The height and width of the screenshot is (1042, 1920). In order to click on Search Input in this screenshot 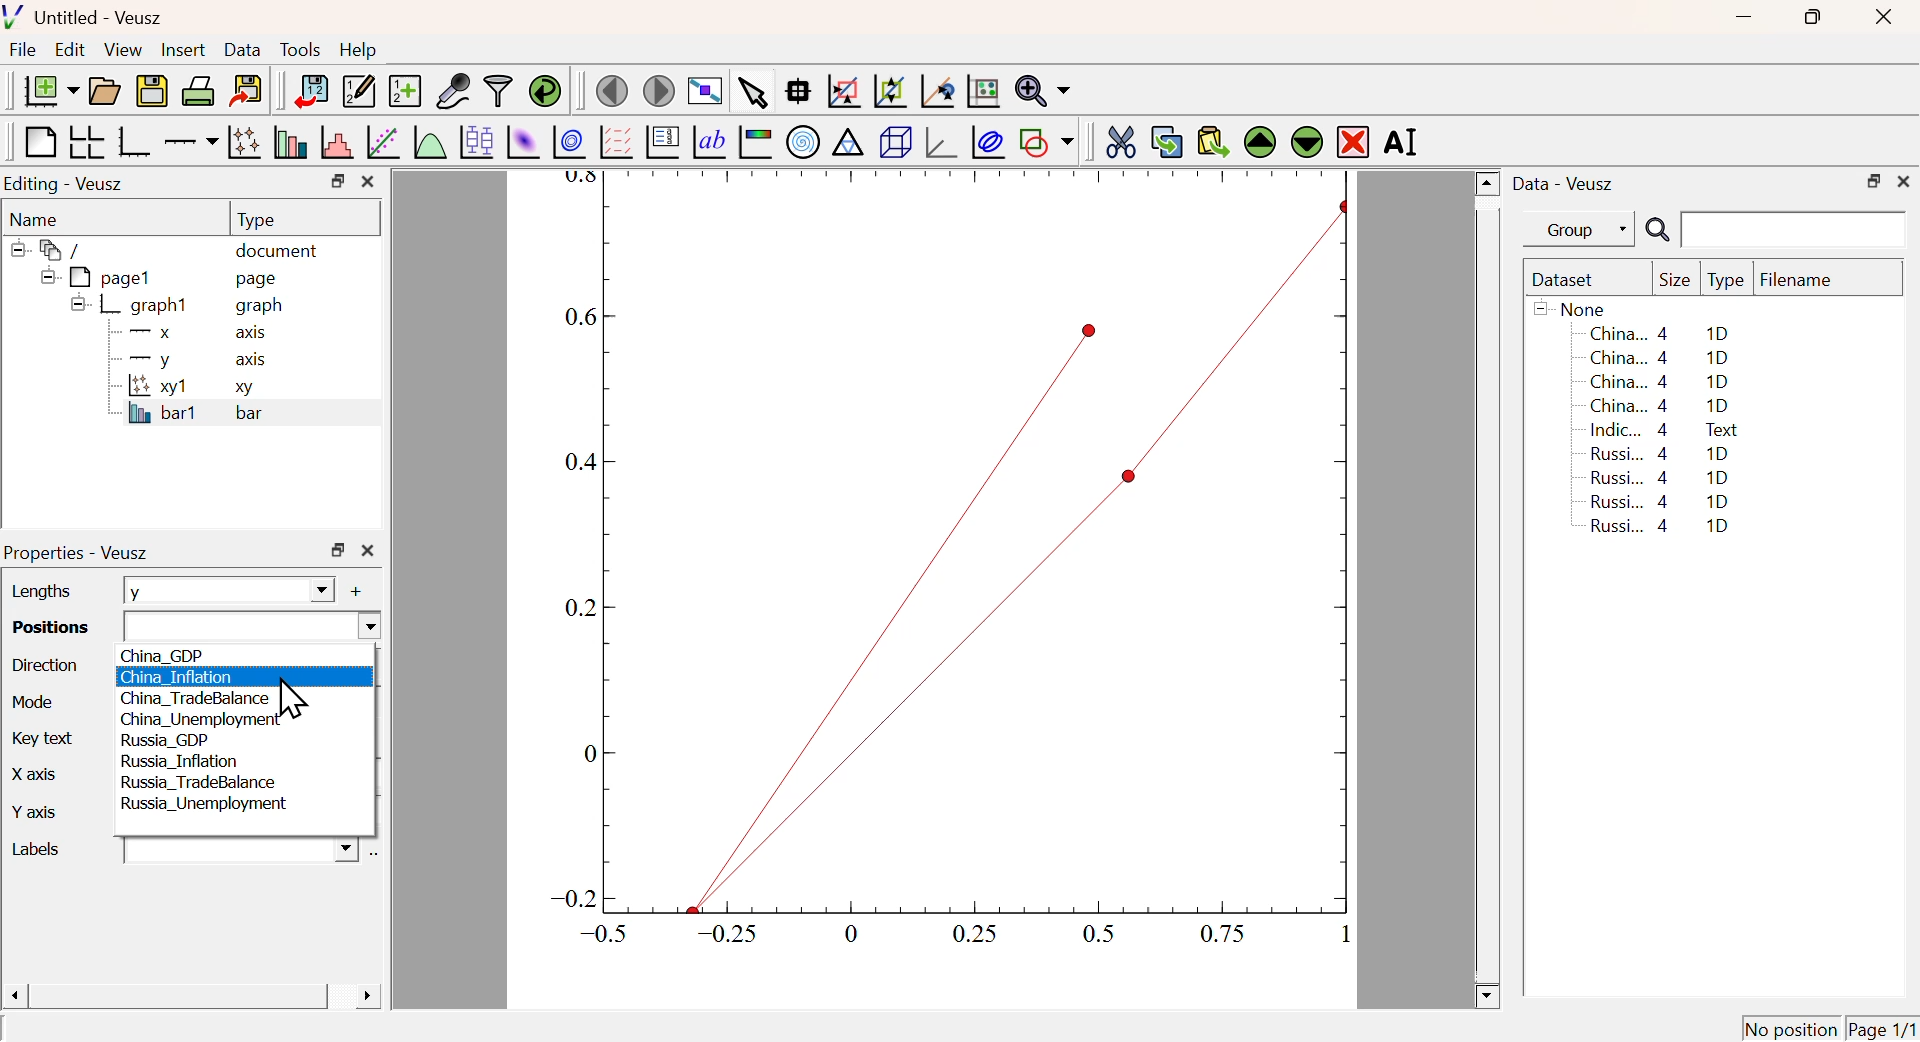, I will do `click(1795, 228)`.